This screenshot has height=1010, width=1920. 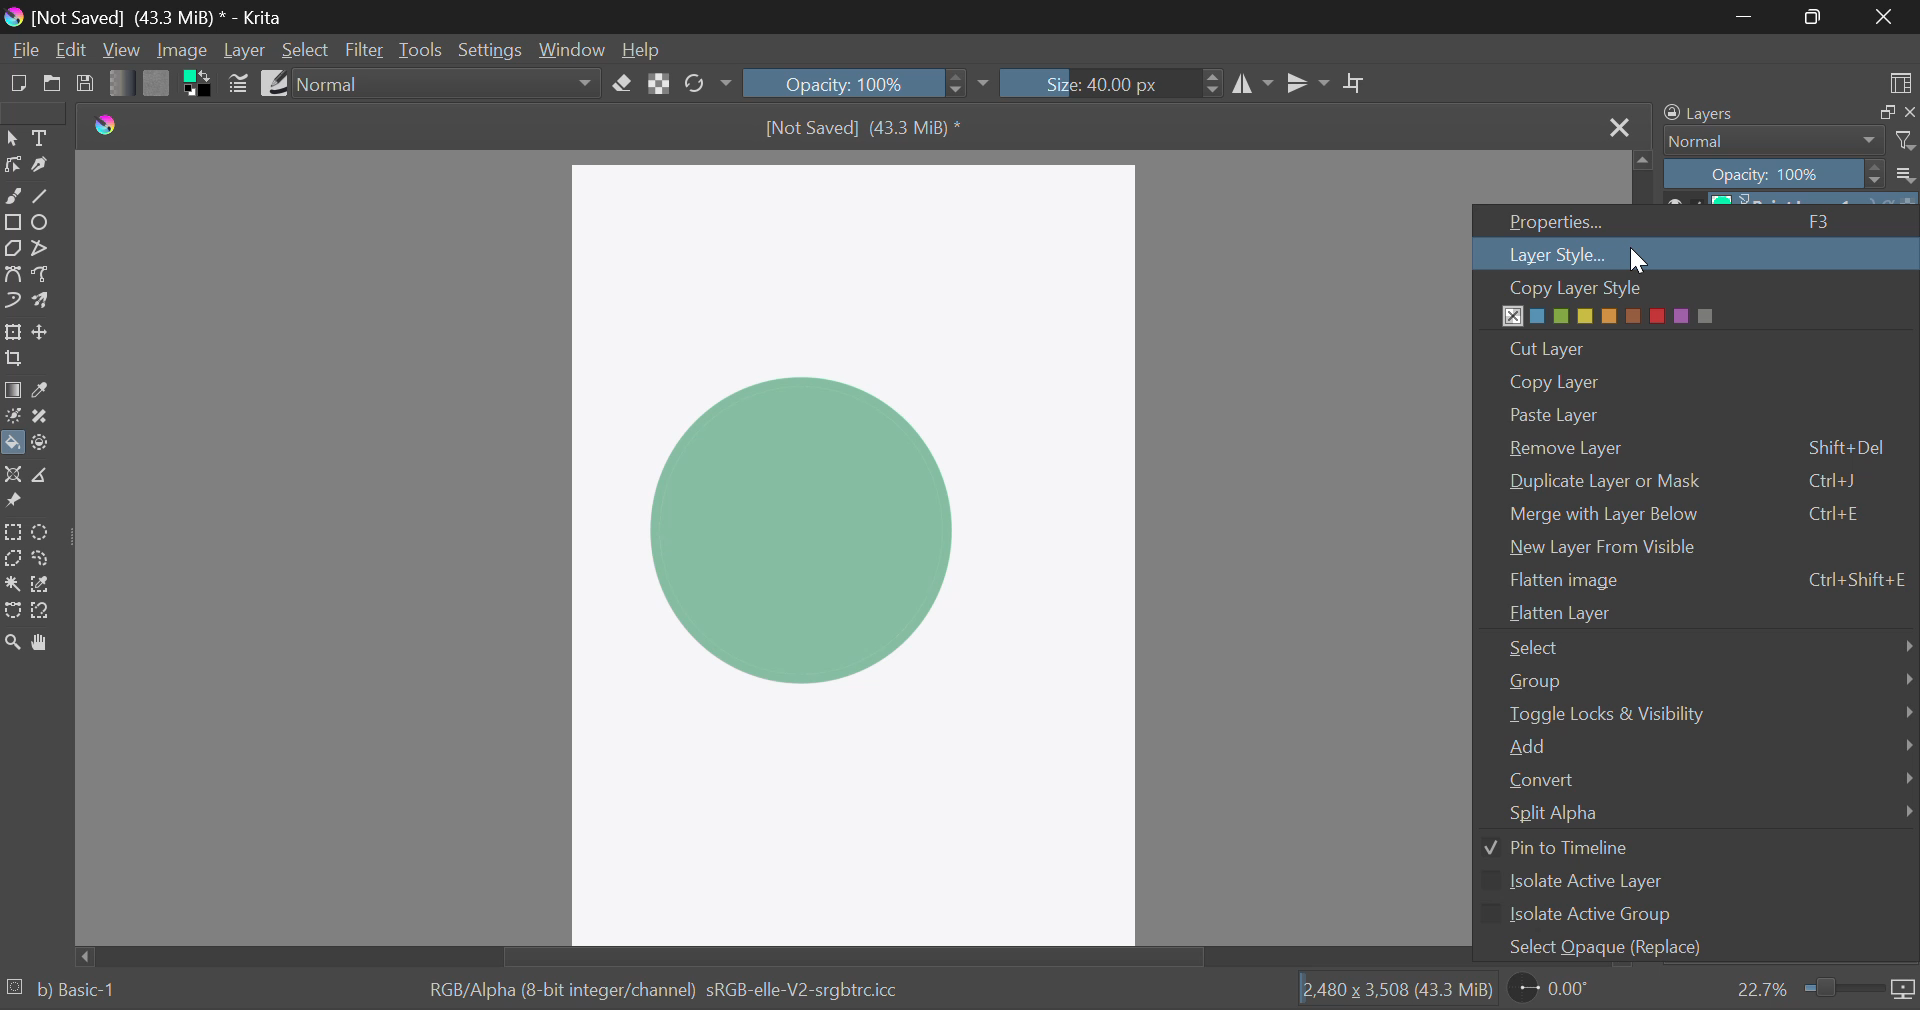 What do you see at coordinates (656, 992) in the screenshot?
I see `Color Information` at bounding box center [656, 992].